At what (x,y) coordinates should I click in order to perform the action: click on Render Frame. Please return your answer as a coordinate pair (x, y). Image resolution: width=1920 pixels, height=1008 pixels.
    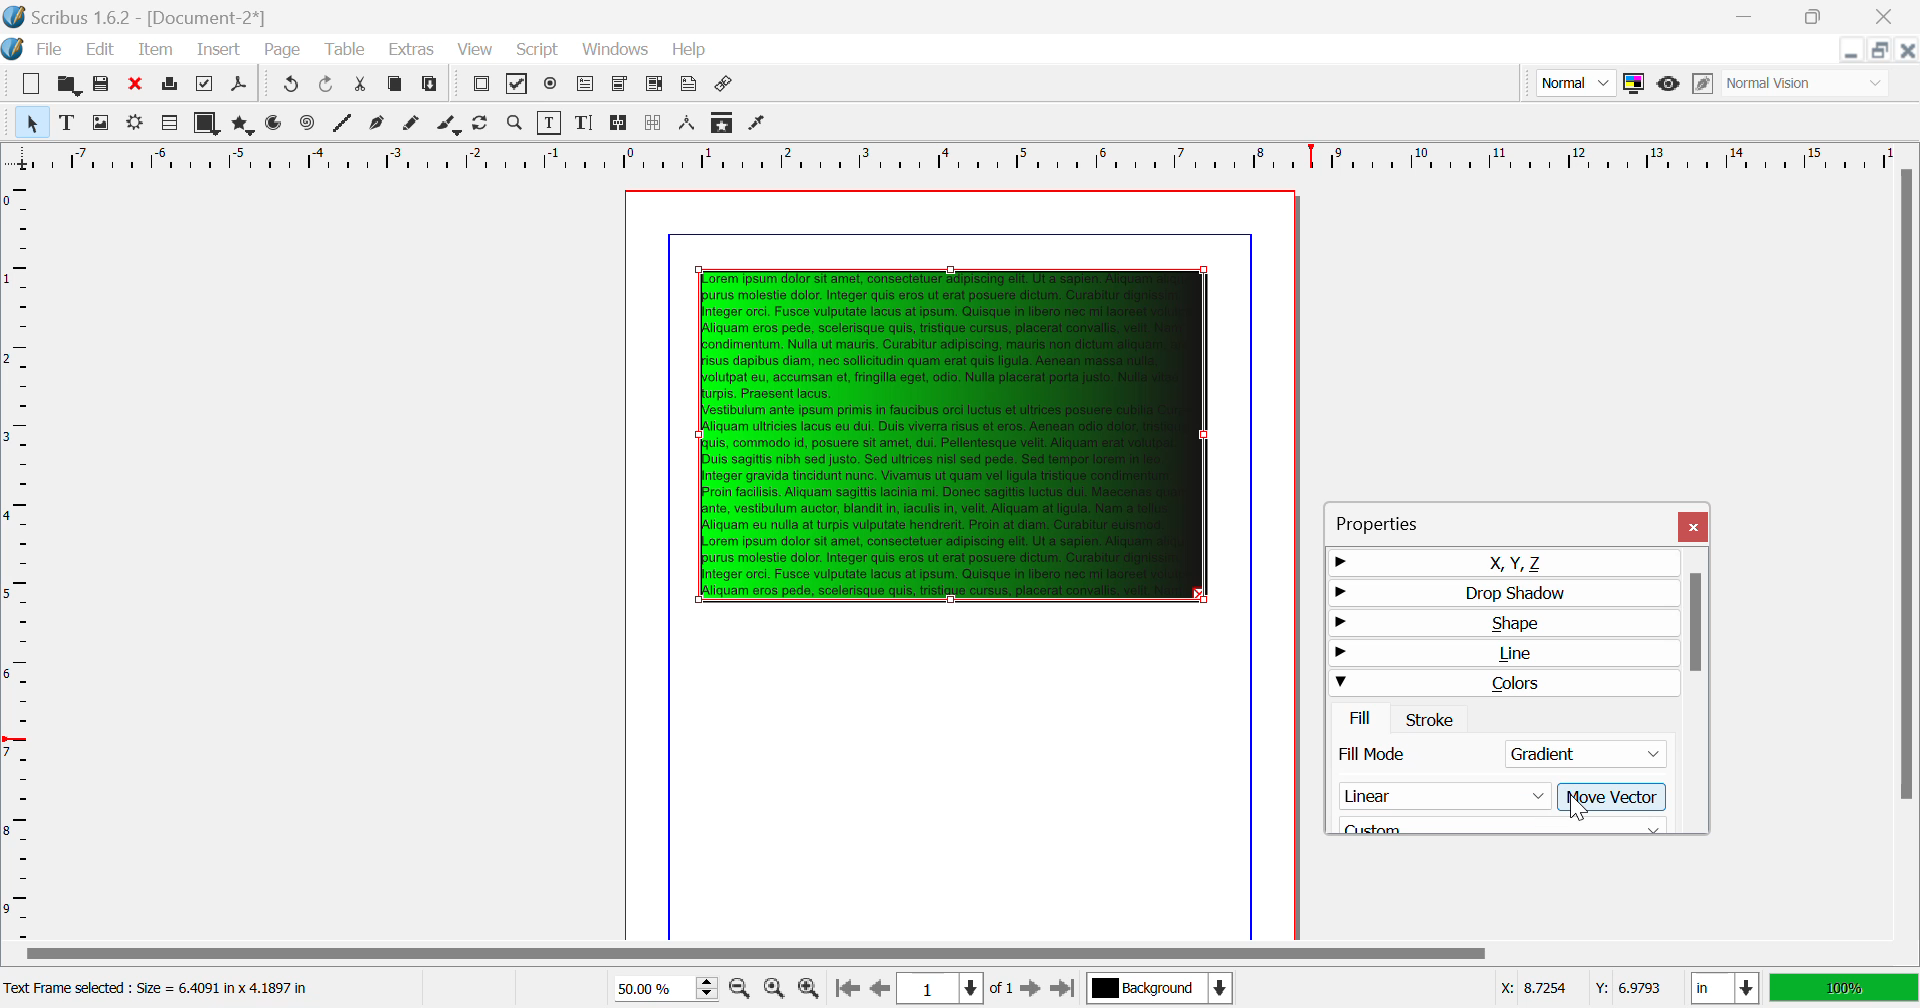
    Looking at the image, I should click on (168, 124).